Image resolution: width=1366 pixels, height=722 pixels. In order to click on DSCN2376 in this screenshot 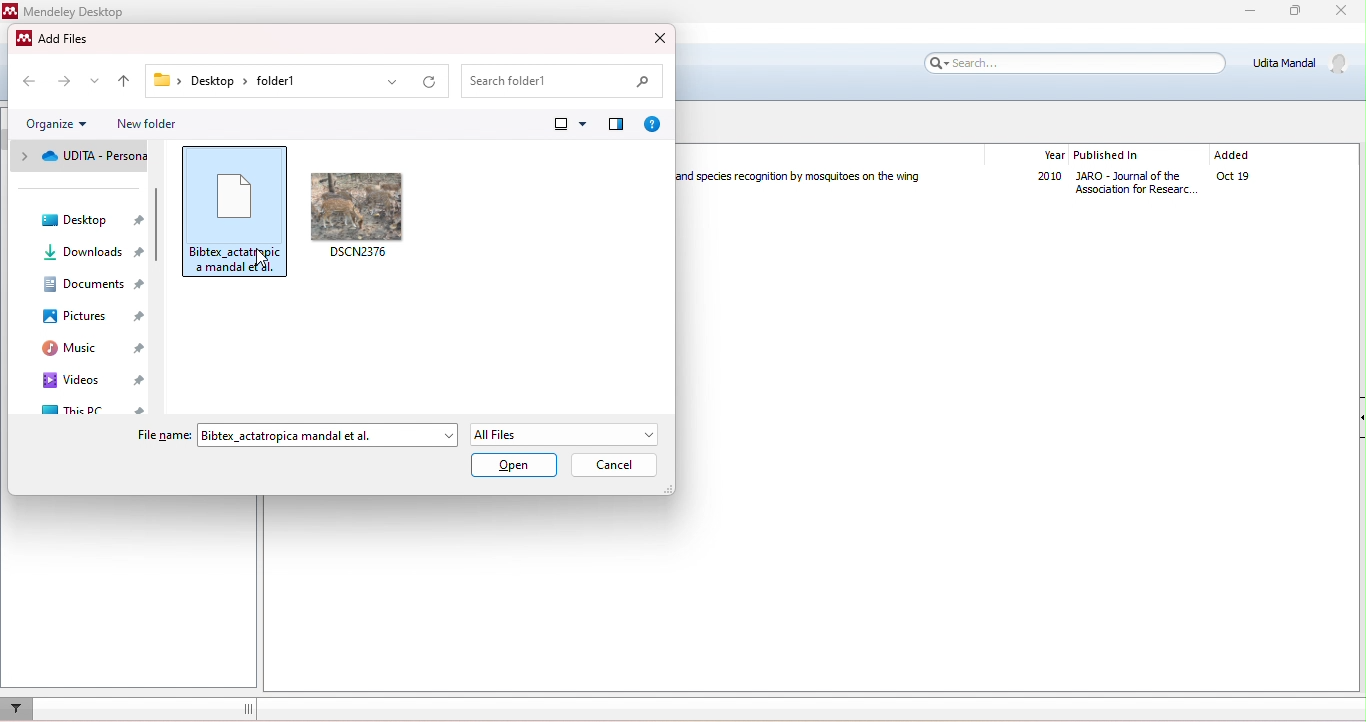, I will do `click(356, 218)`.